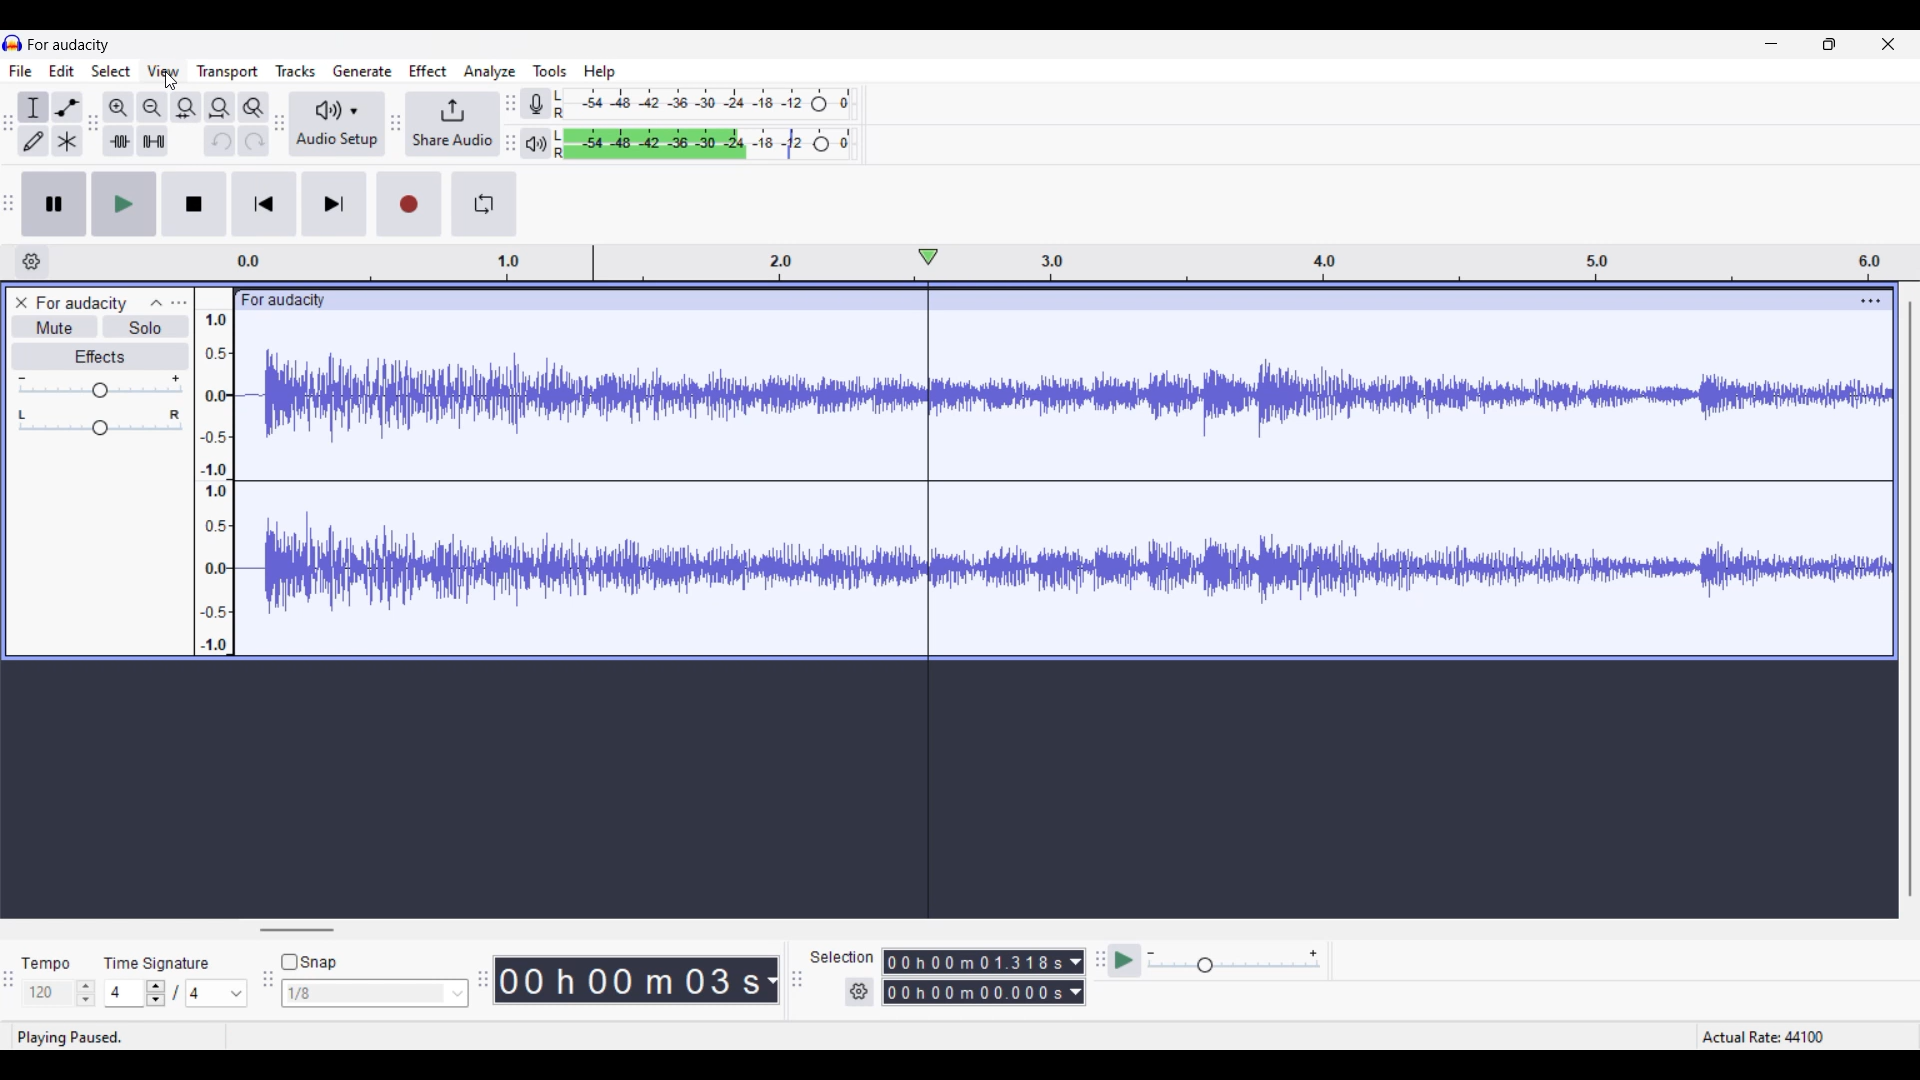  What do you see at coordinates (254, 141) in the screenshot?
I see `Redo` at bounding box center [254, 141].